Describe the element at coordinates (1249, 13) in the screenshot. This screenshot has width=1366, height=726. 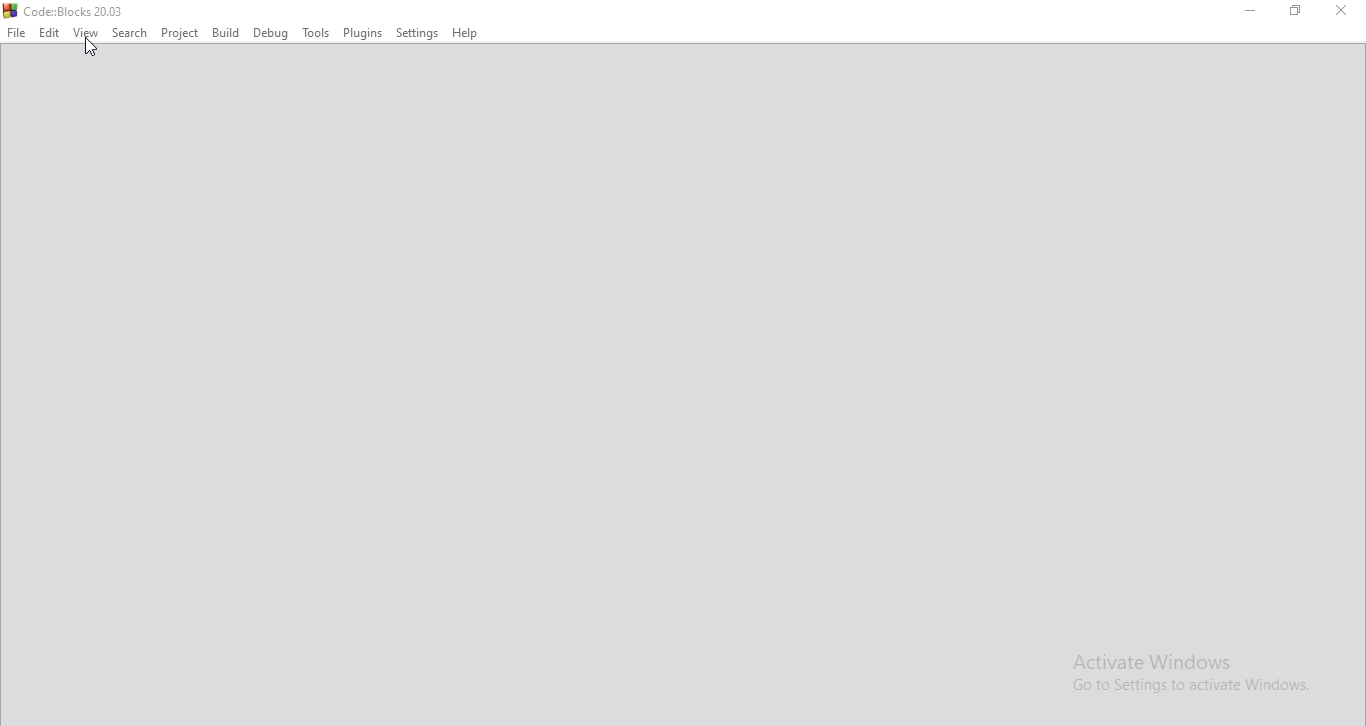
I see `Minimize` at that location.